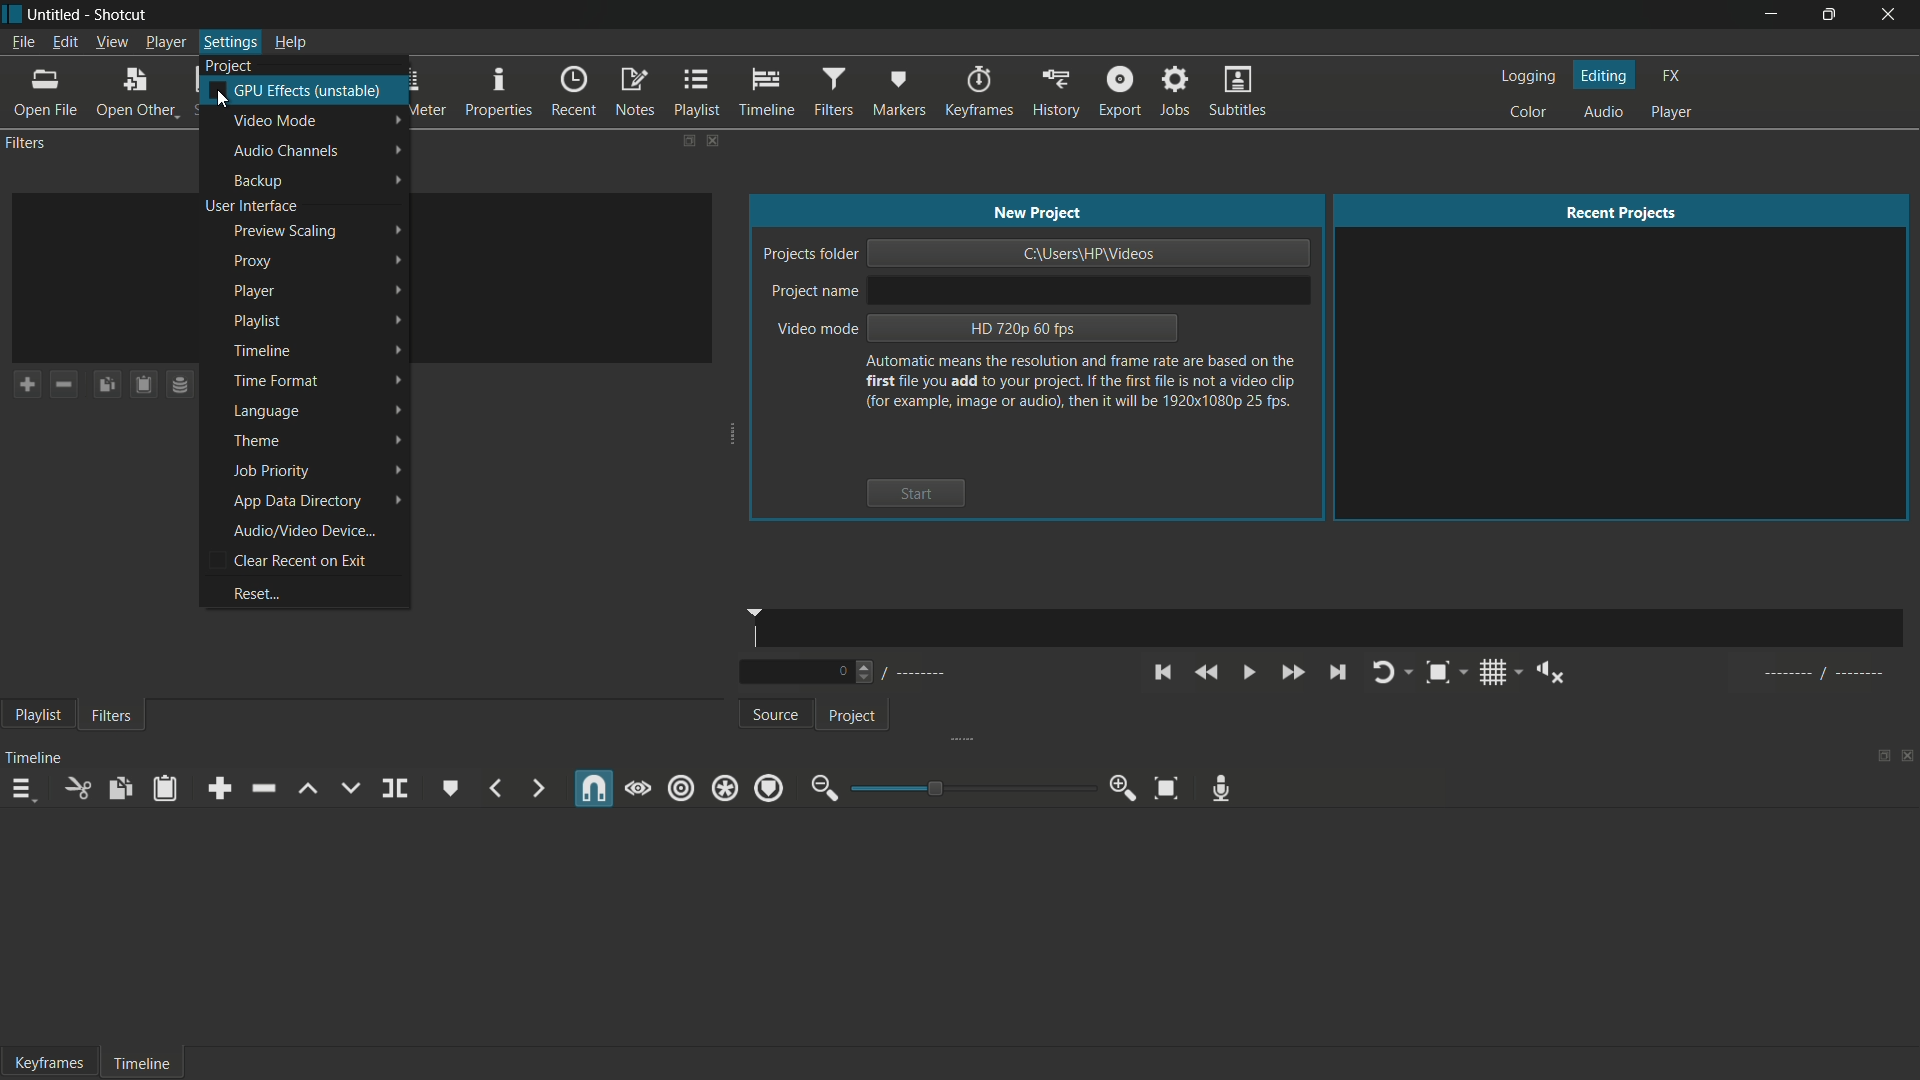  Describe the element at coordinates (227, 43) in the screenshot. I see `settings menu` at that location.